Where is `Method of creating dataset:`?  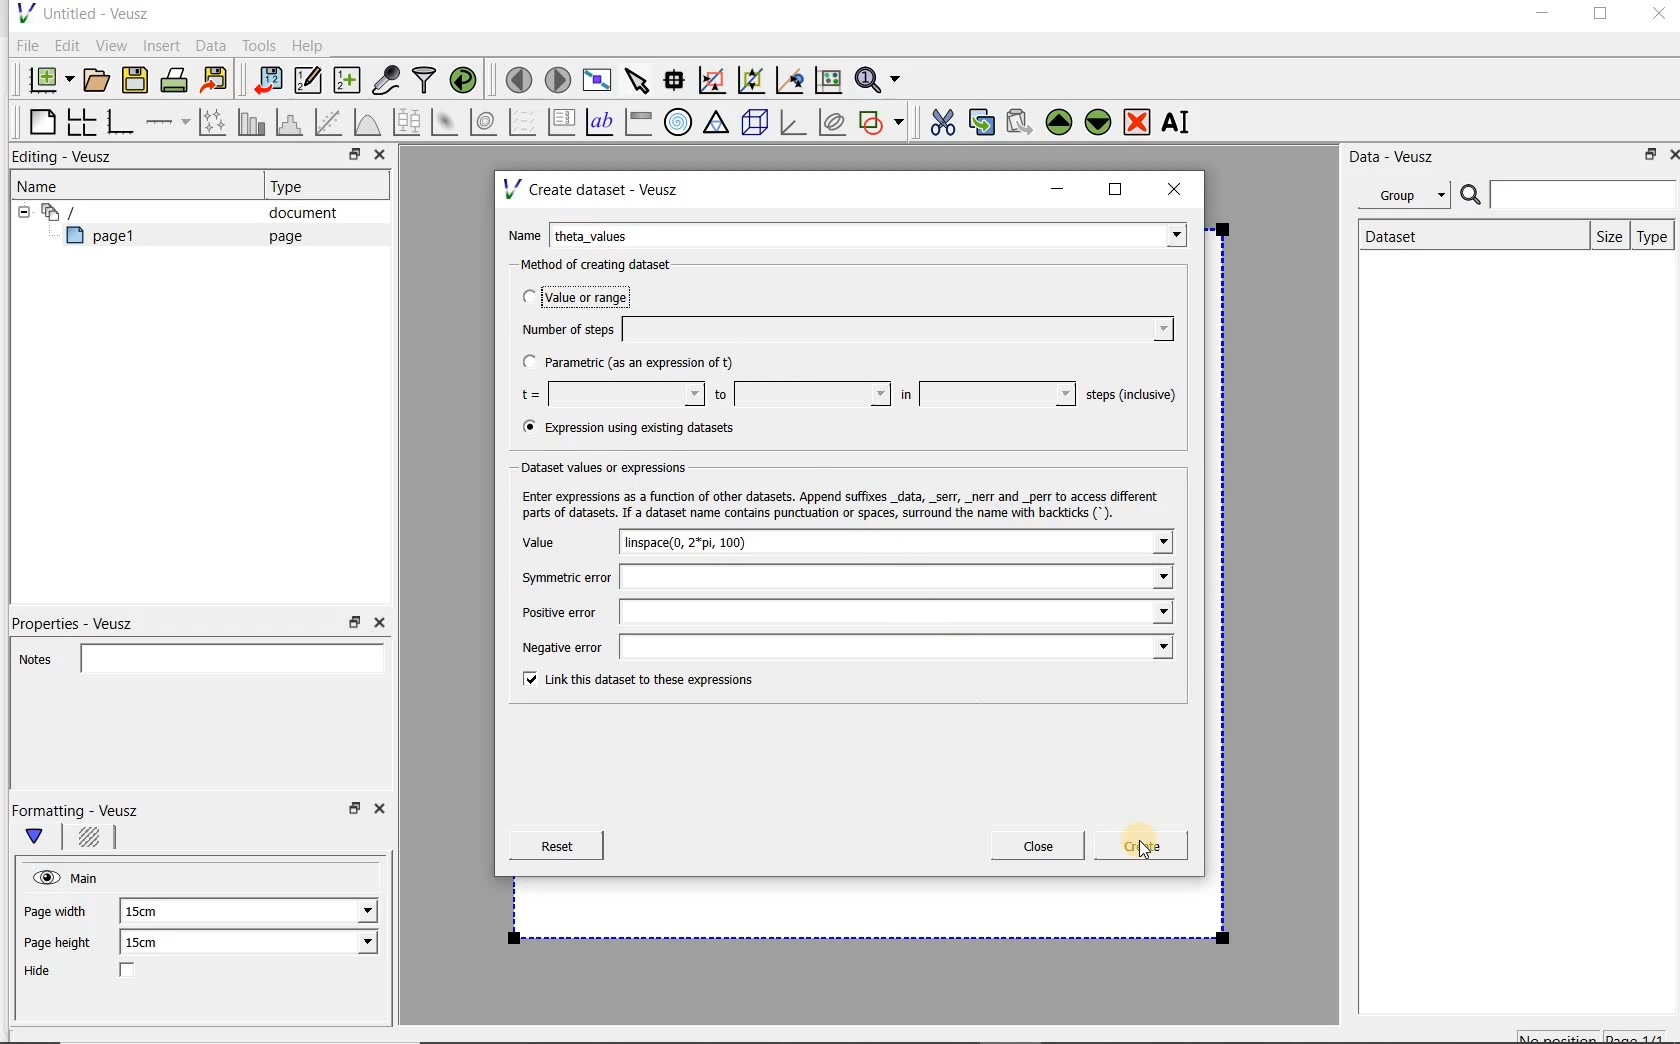
Method of creating dataset: is located at coordinates (611, 265).